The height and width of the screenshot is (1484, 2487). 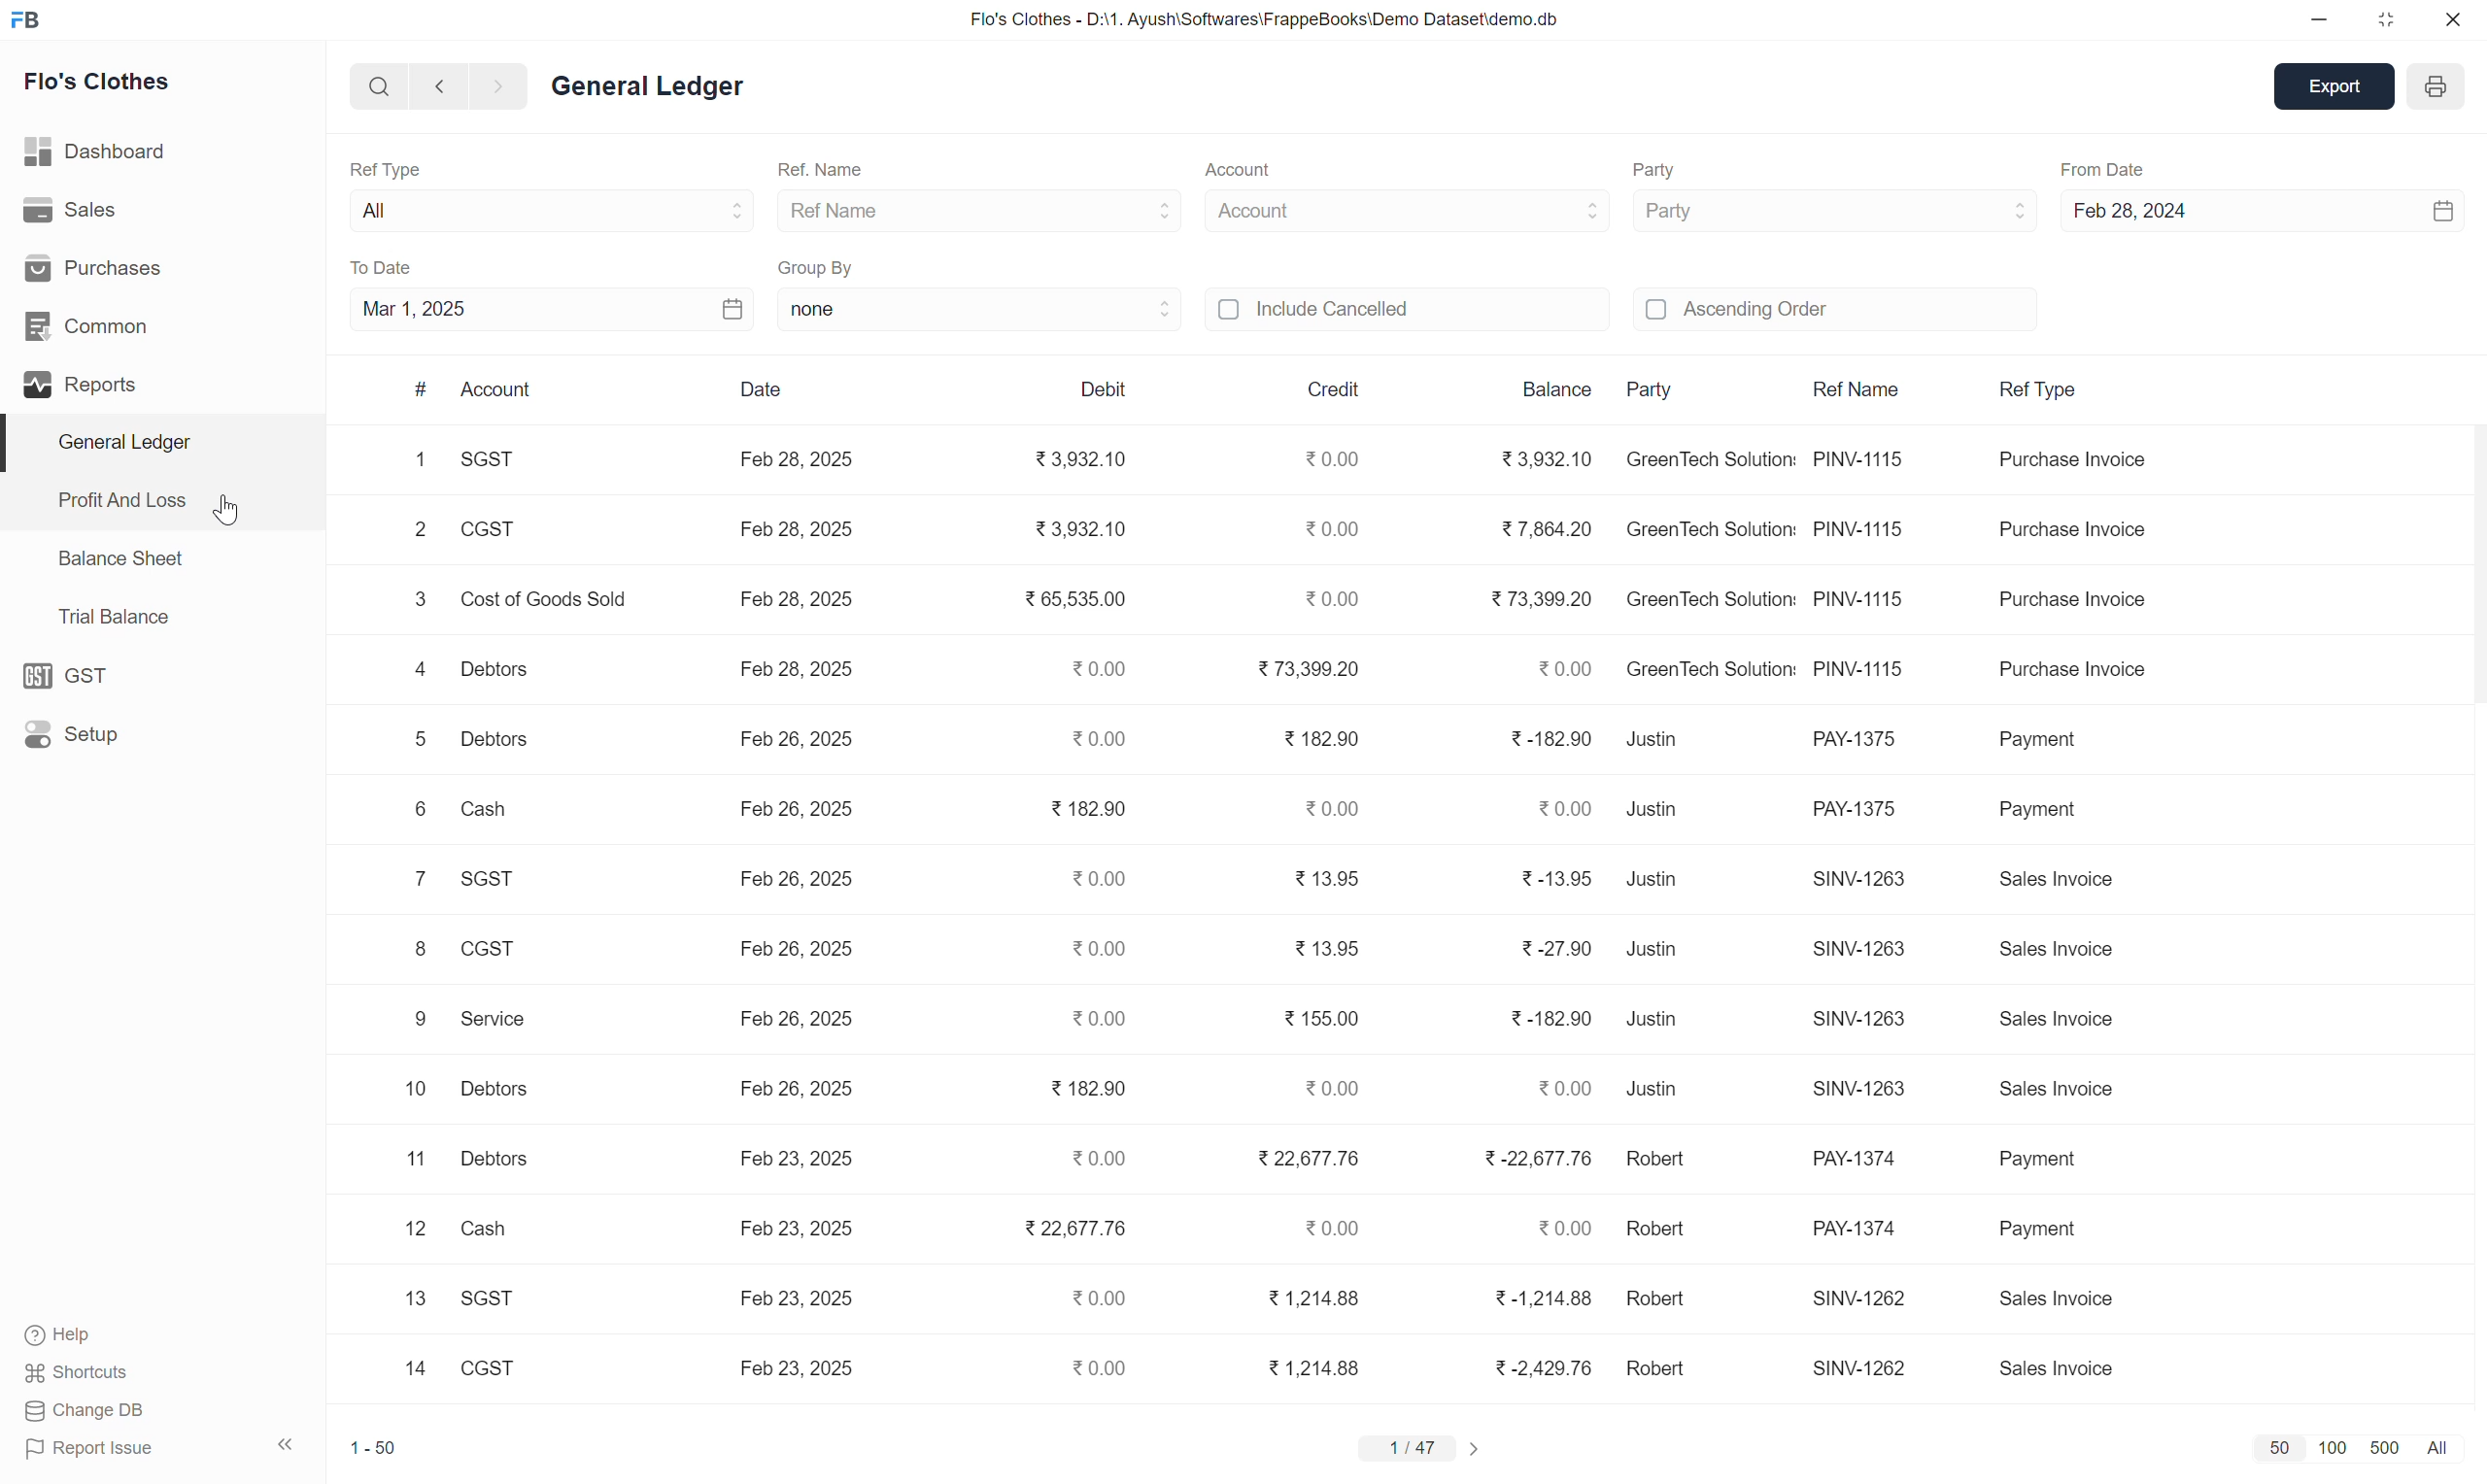 What do you see at coordinates (2044, 1152) in the screenshot?
I see `Payment` at bounding box center [2044, 1152].